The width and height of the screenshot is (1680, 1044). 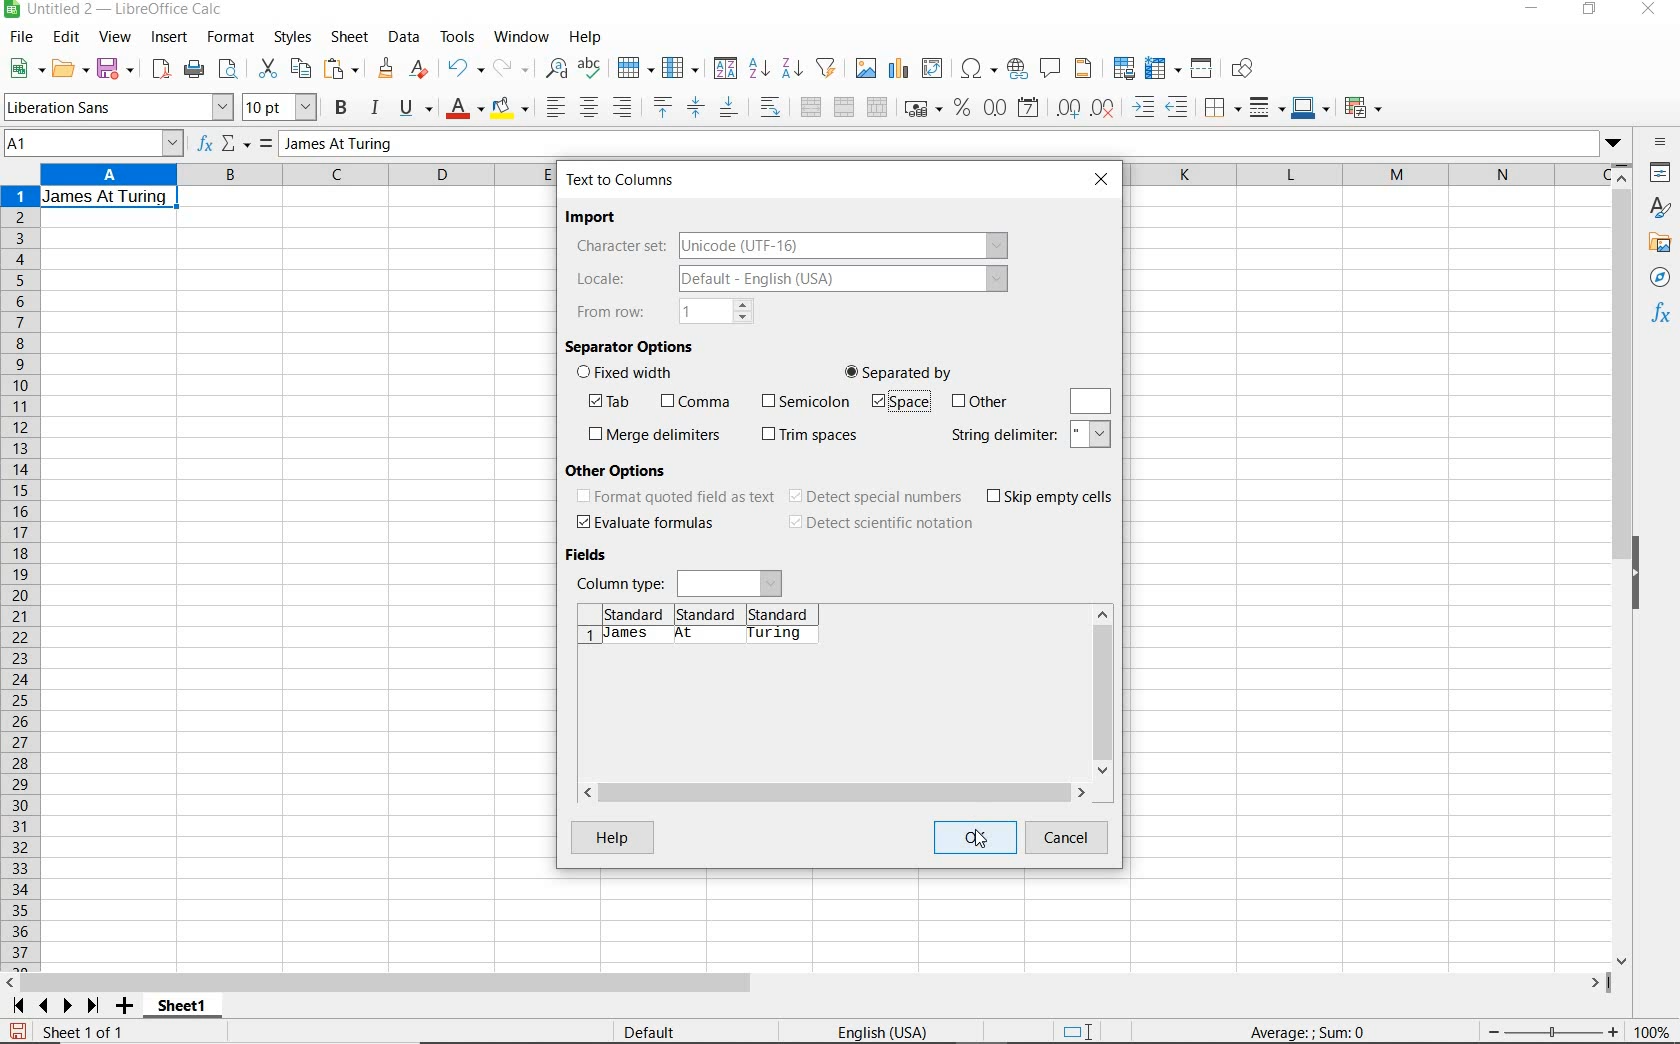 What do you see at coordinates (961, 109) in the screenshot?
I see `format as percent` at bounding box center [961, 109].